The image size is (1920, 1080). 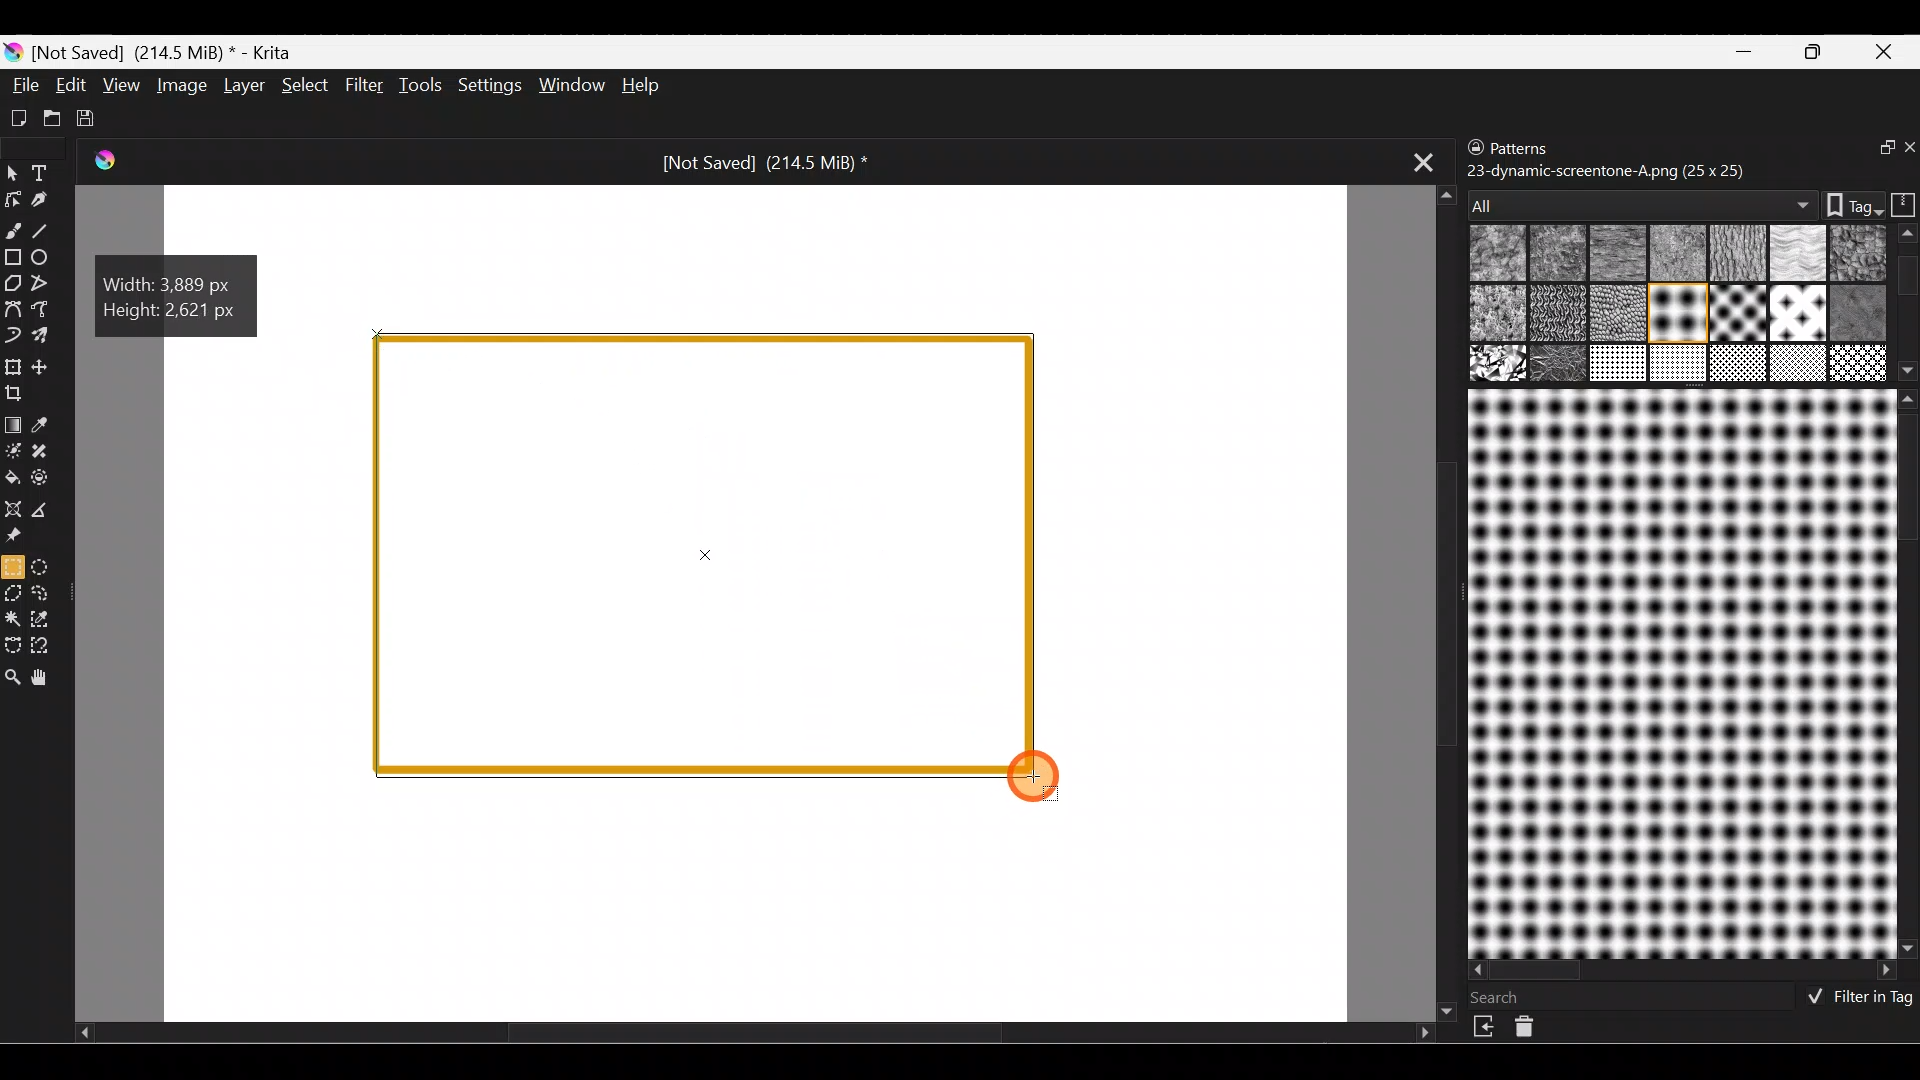 I want to click on Scroll tab, so click(x=1438, y=600).